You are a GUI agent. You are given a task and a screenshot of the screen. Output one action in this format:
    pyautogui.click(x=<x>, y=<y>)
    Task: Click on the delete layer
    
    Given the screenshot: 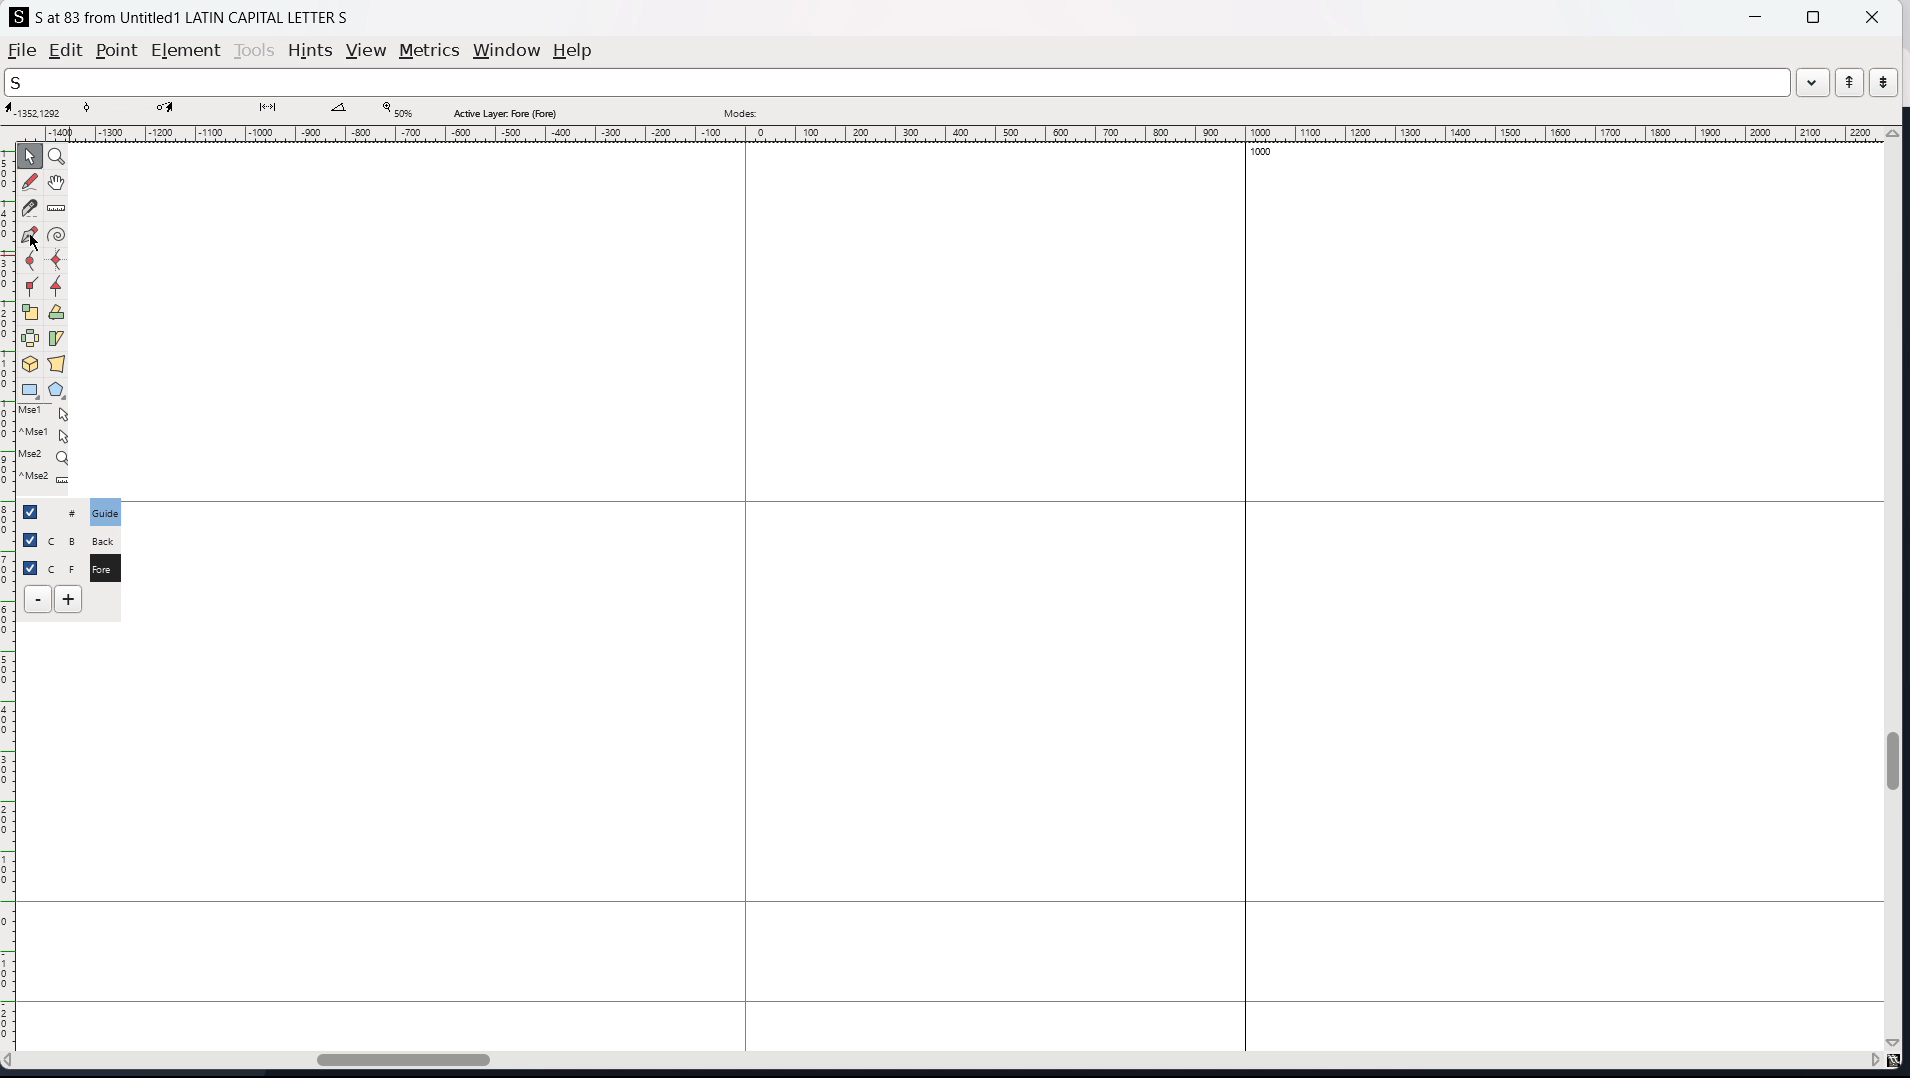 What is the action you would take?
    pyautogui.click(x=38, y=600)
    